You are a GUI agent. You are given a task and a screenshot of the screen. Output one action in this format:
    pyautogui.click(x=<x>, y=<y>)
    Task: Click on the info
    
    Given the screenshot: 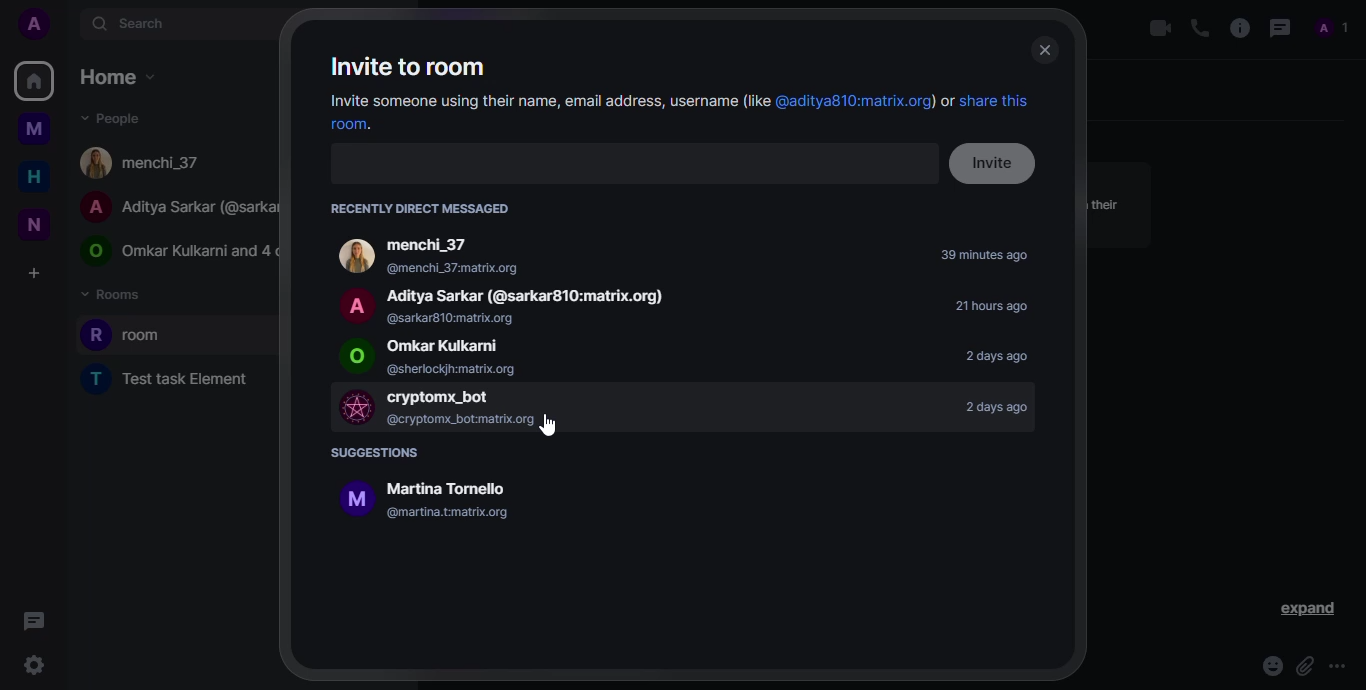 What is the action you would take?
    pyautogui.click(x=1240, y=28)
    